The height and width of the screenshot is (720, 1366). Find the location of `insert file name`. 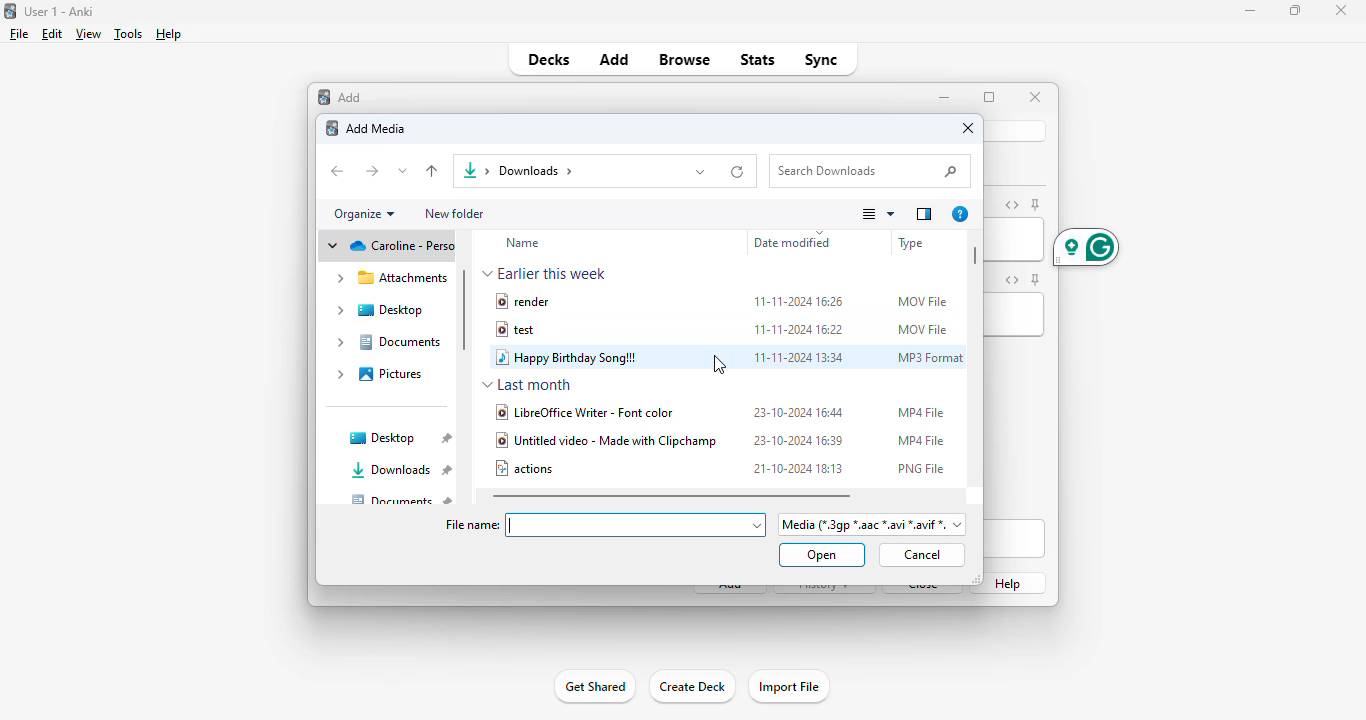

insert file name is located at coordinates (639, 526).